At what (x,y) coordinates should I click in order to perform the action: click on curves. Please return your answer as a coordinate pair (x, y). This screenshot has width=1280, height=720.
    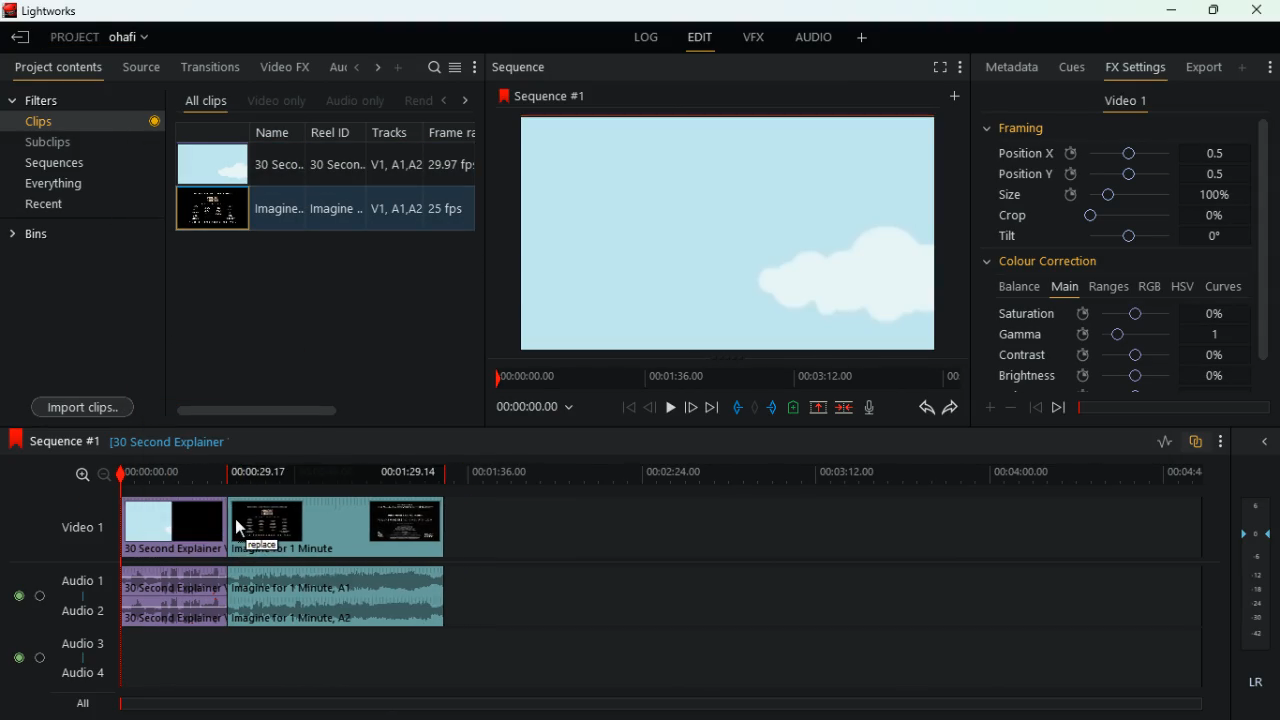
    Looking at the image, I should click on (1226, 285).